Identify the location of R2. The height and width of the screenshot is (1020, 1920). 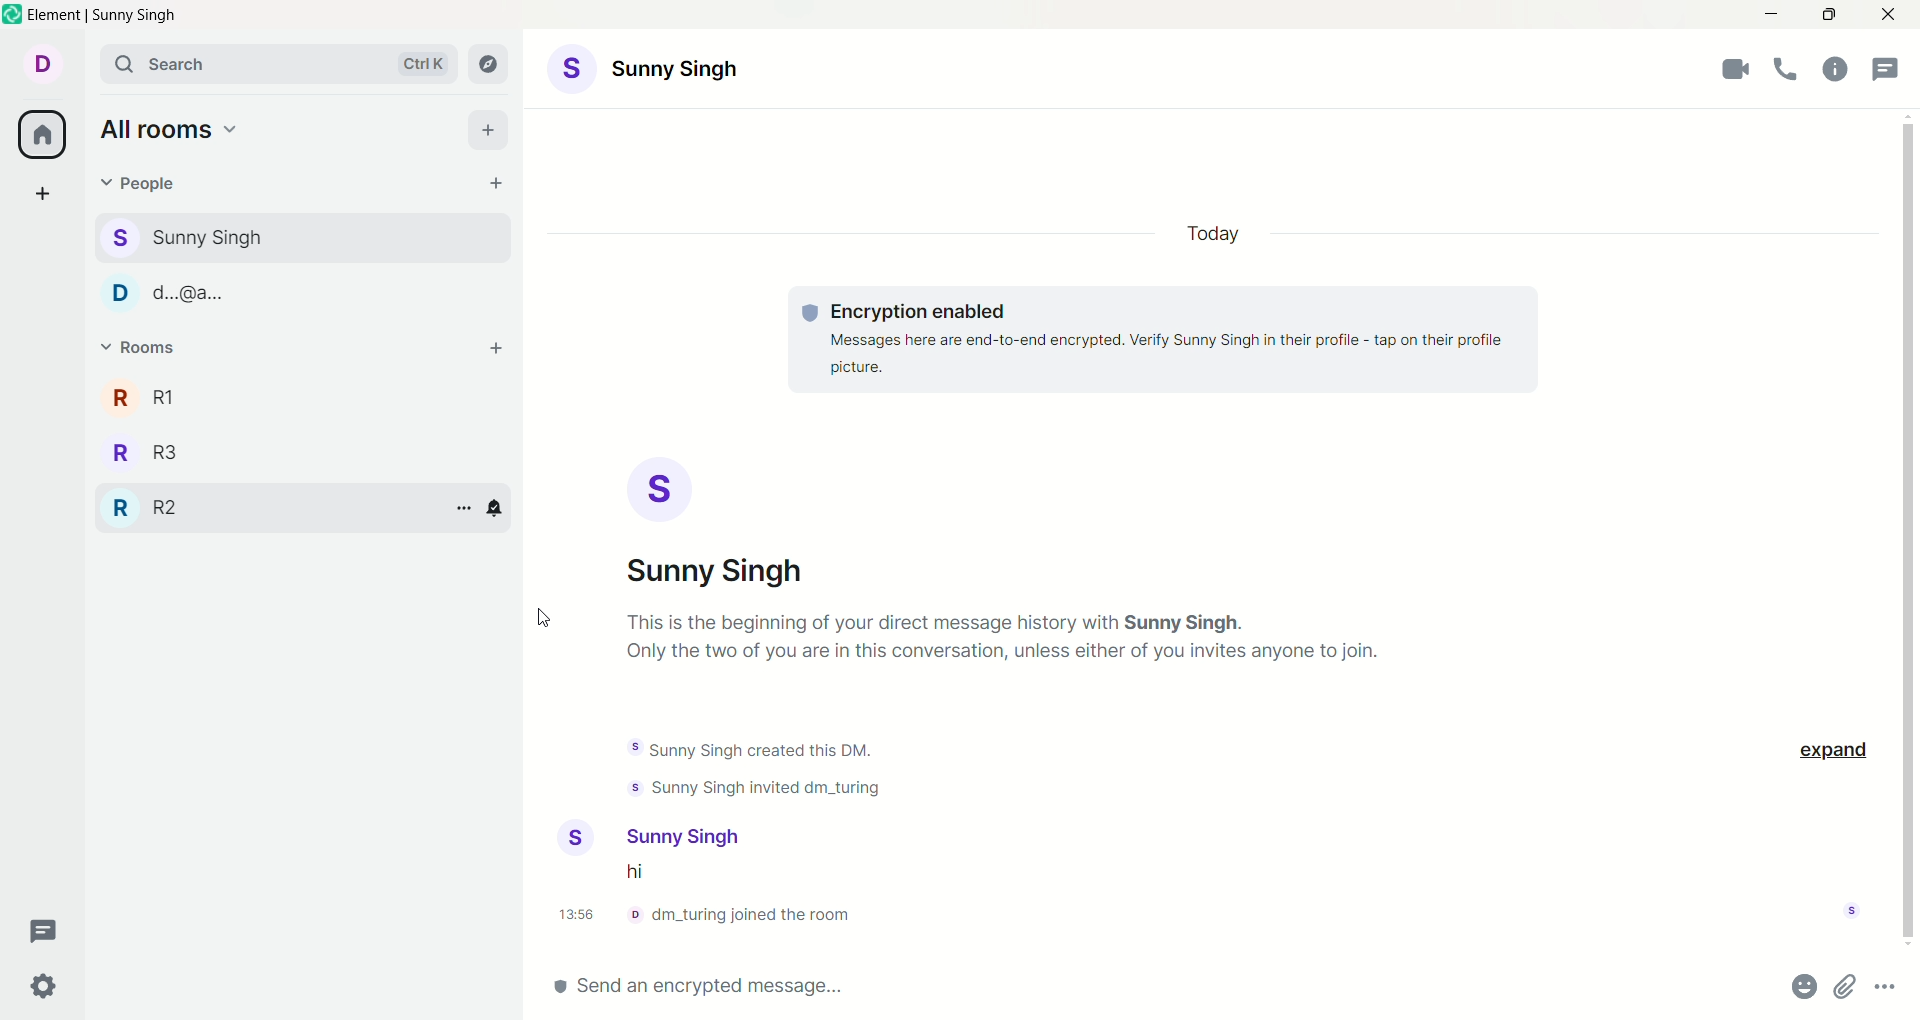
(148, 503).